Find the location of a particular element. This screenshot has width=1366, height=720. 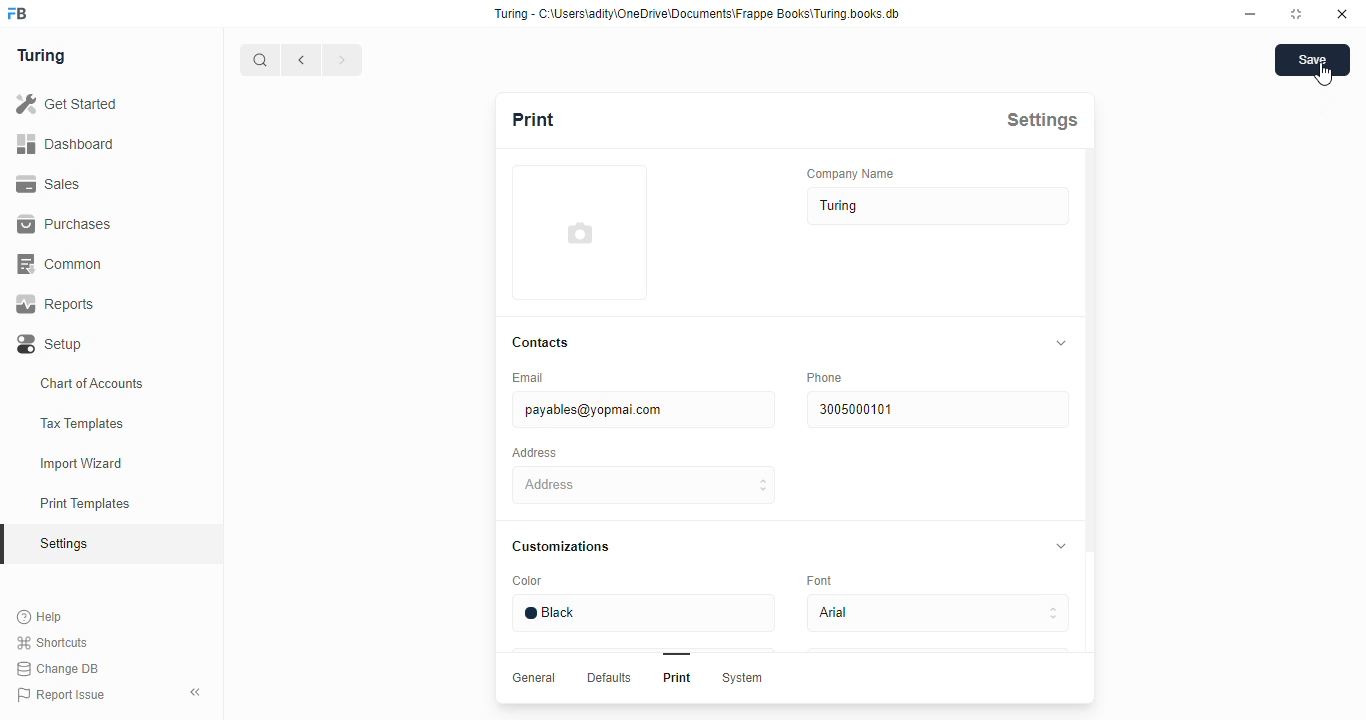

frappe books logo is located at coordinates (25, 15).